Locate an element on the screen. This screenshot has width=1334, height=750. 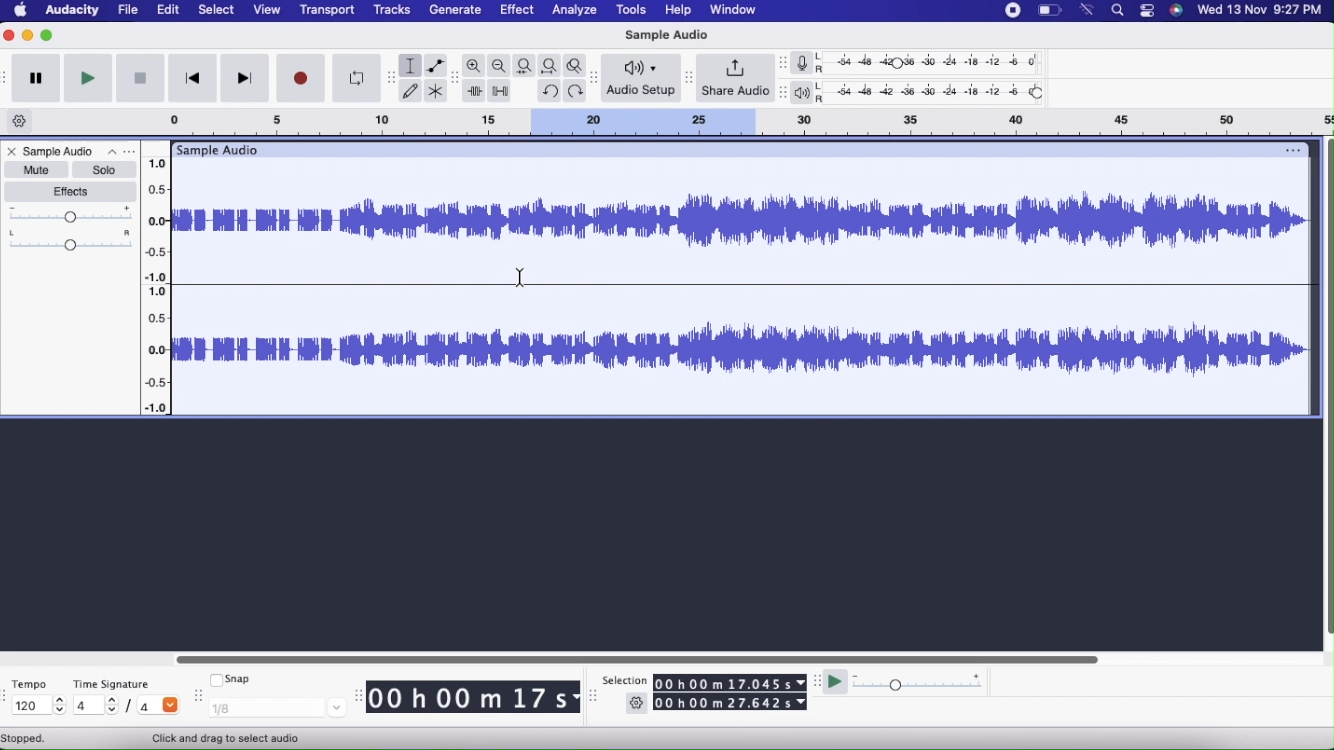
Help is located at coordinates (675, 10).